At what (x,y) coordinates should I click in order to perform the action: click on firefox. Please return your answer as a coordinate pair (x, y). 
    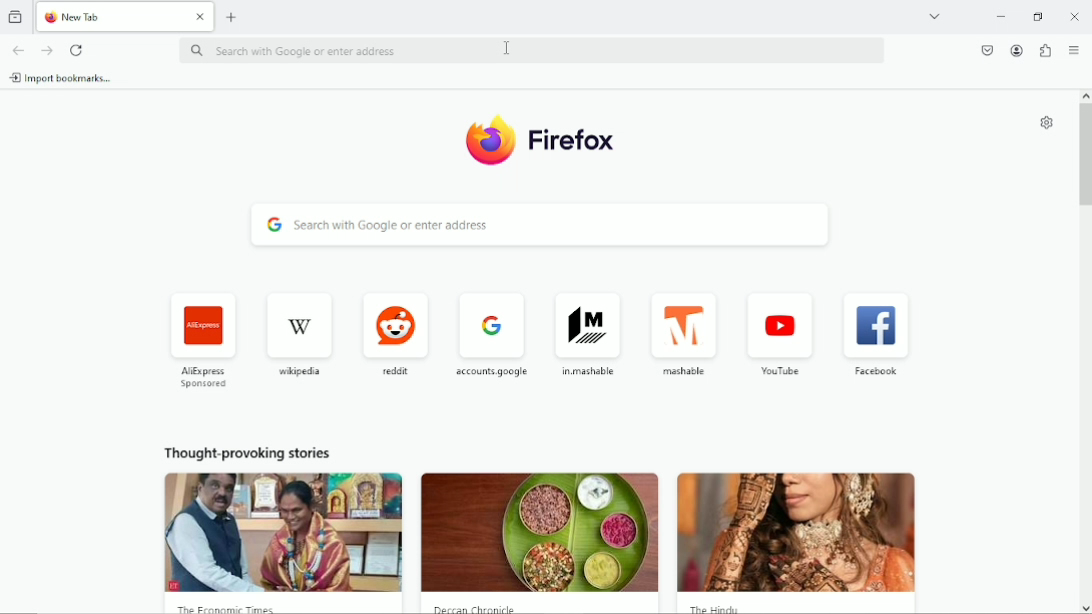
    Looking at the image, I should click on (583, 140).